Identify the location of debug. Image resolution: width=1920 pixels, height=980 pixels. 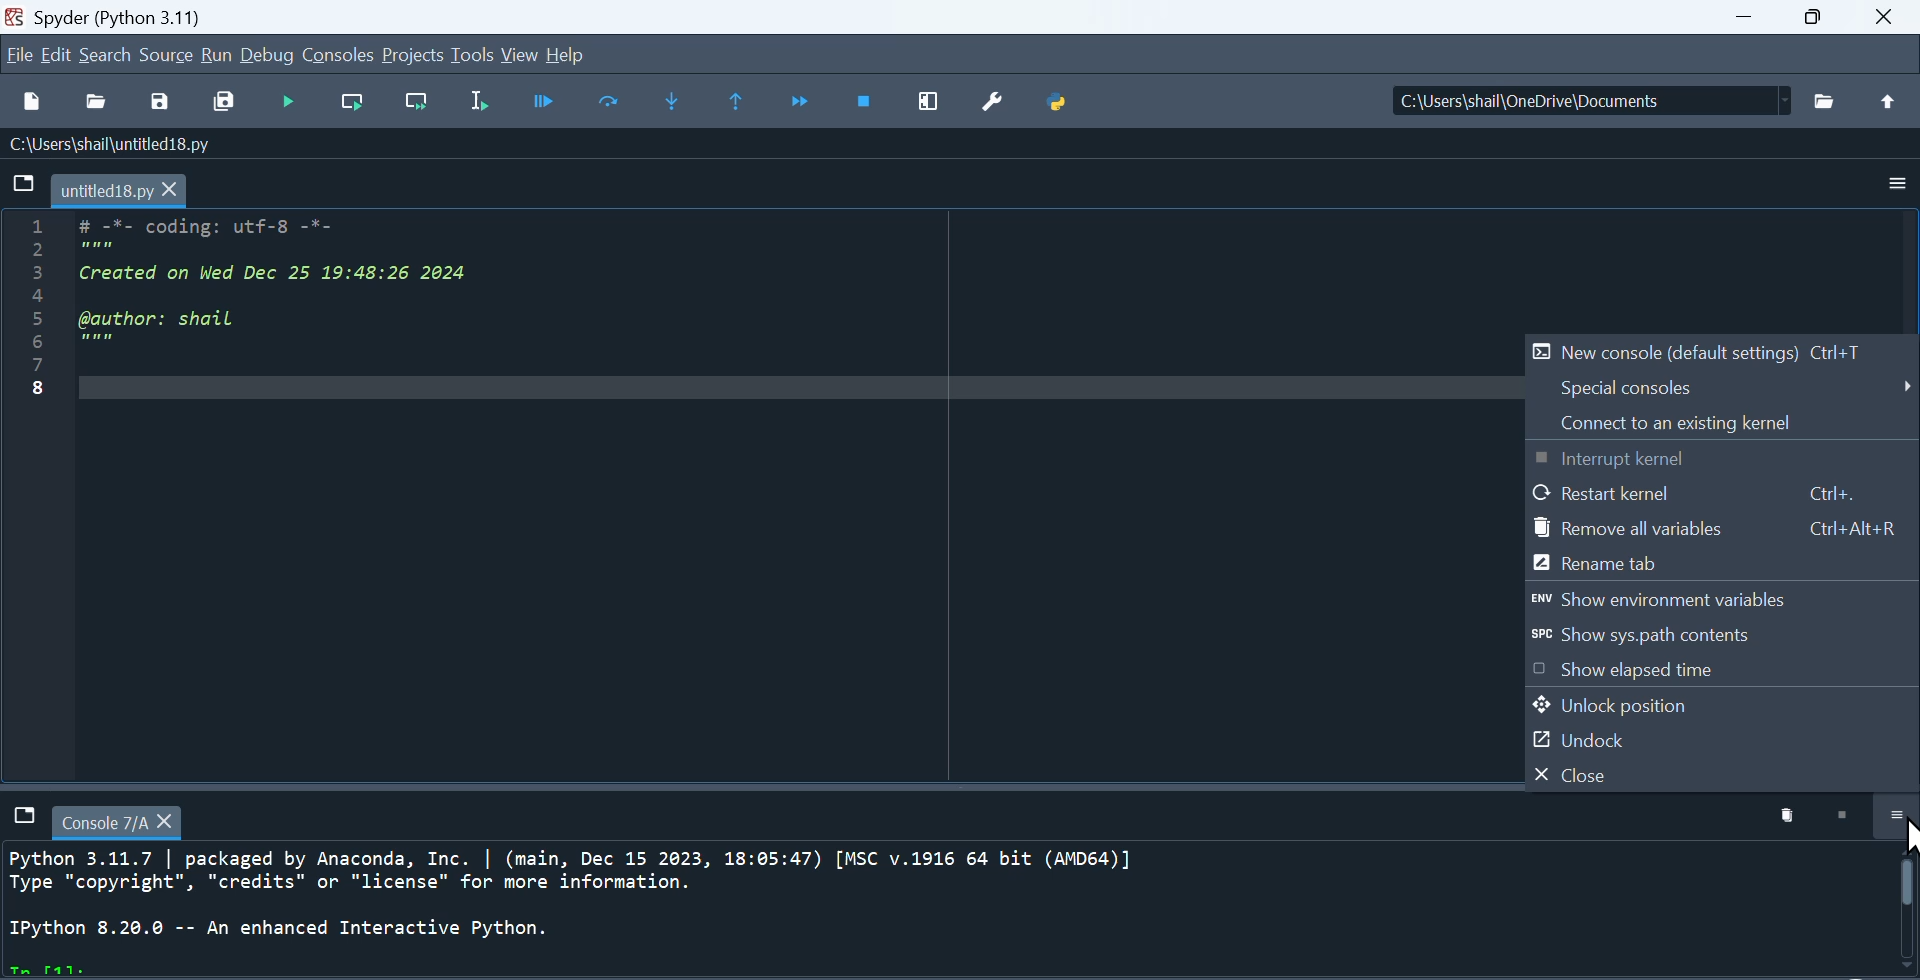
(264, 56).